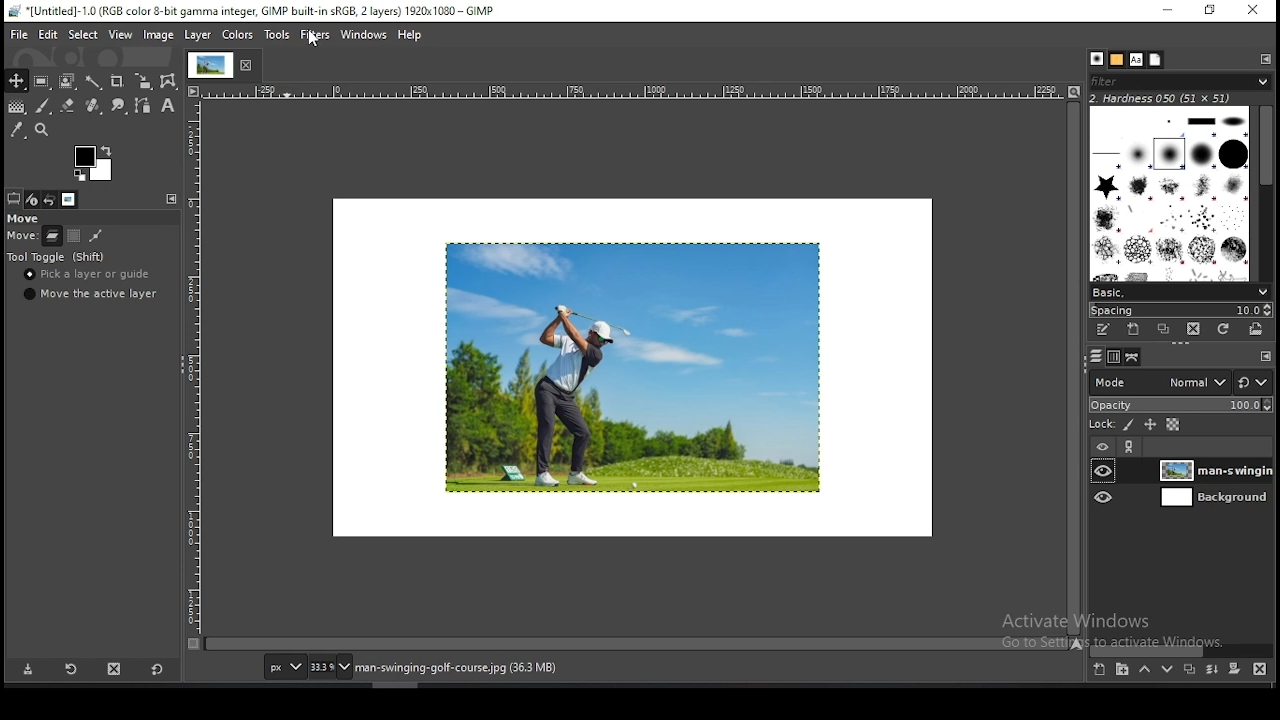  I want to click on cage transform tool, so click(170, 82).